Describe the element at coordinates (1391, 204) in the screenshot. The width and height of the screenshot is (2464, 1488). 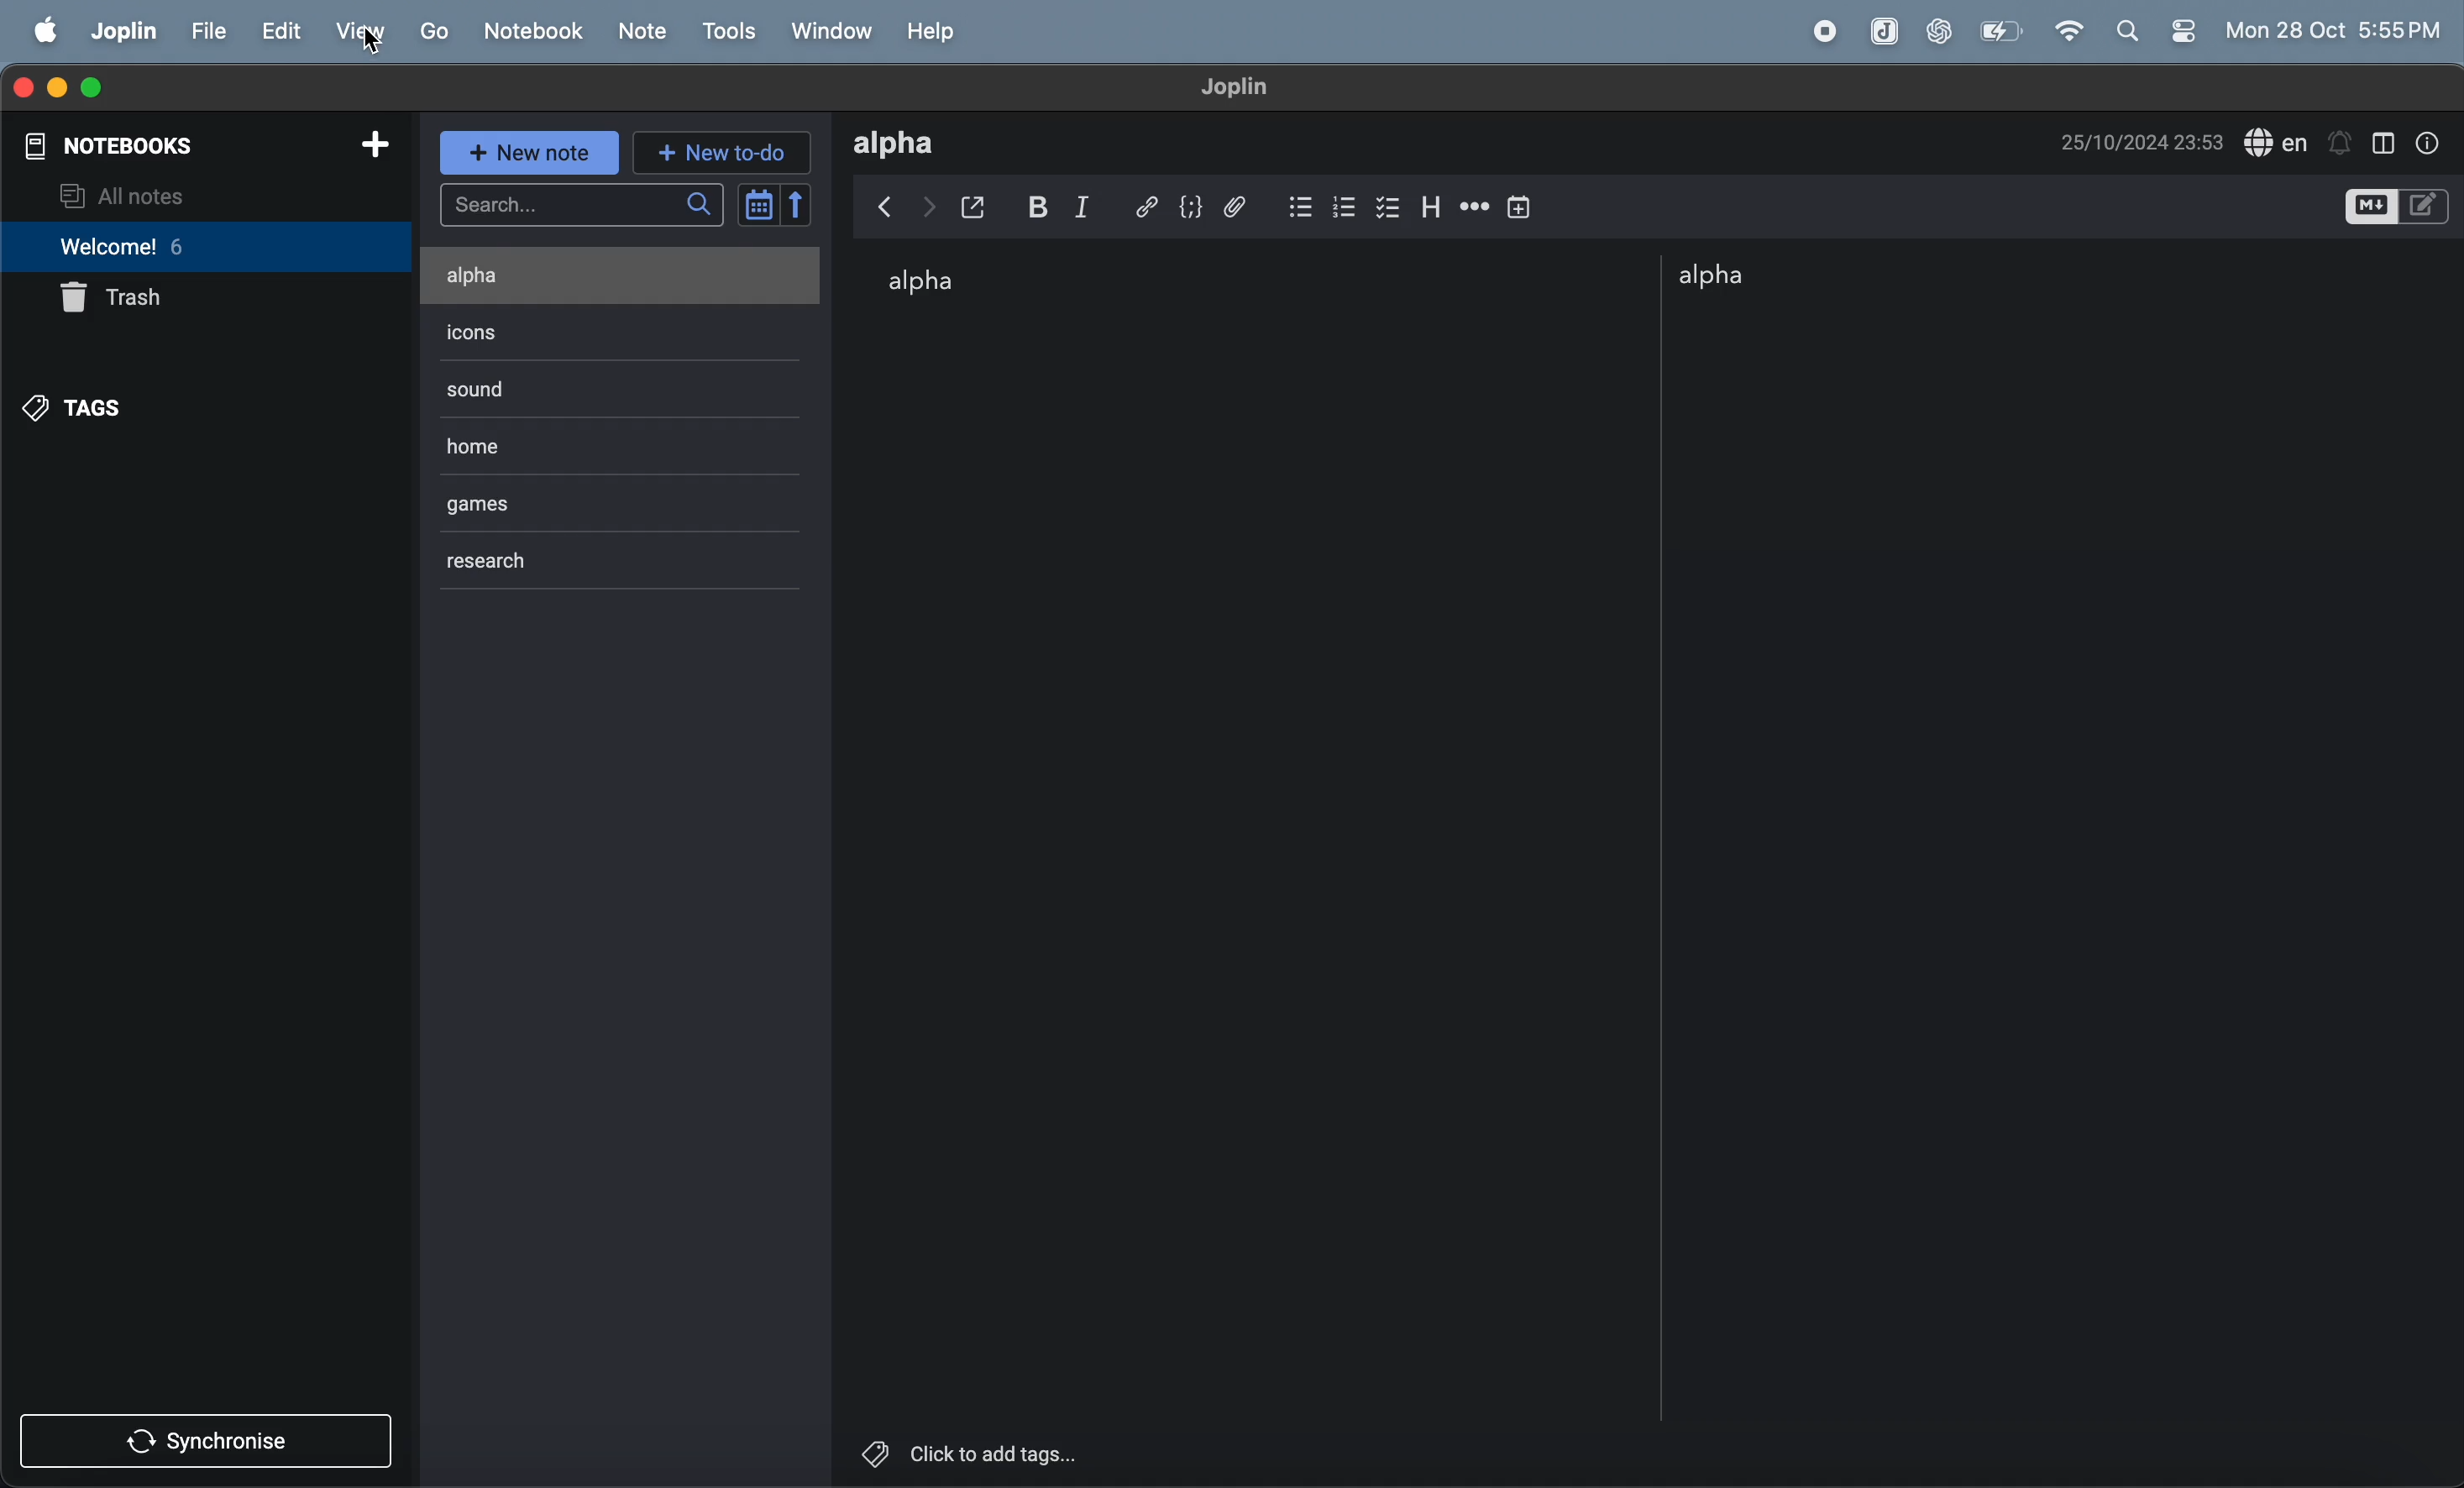
I see `check box` at that location.